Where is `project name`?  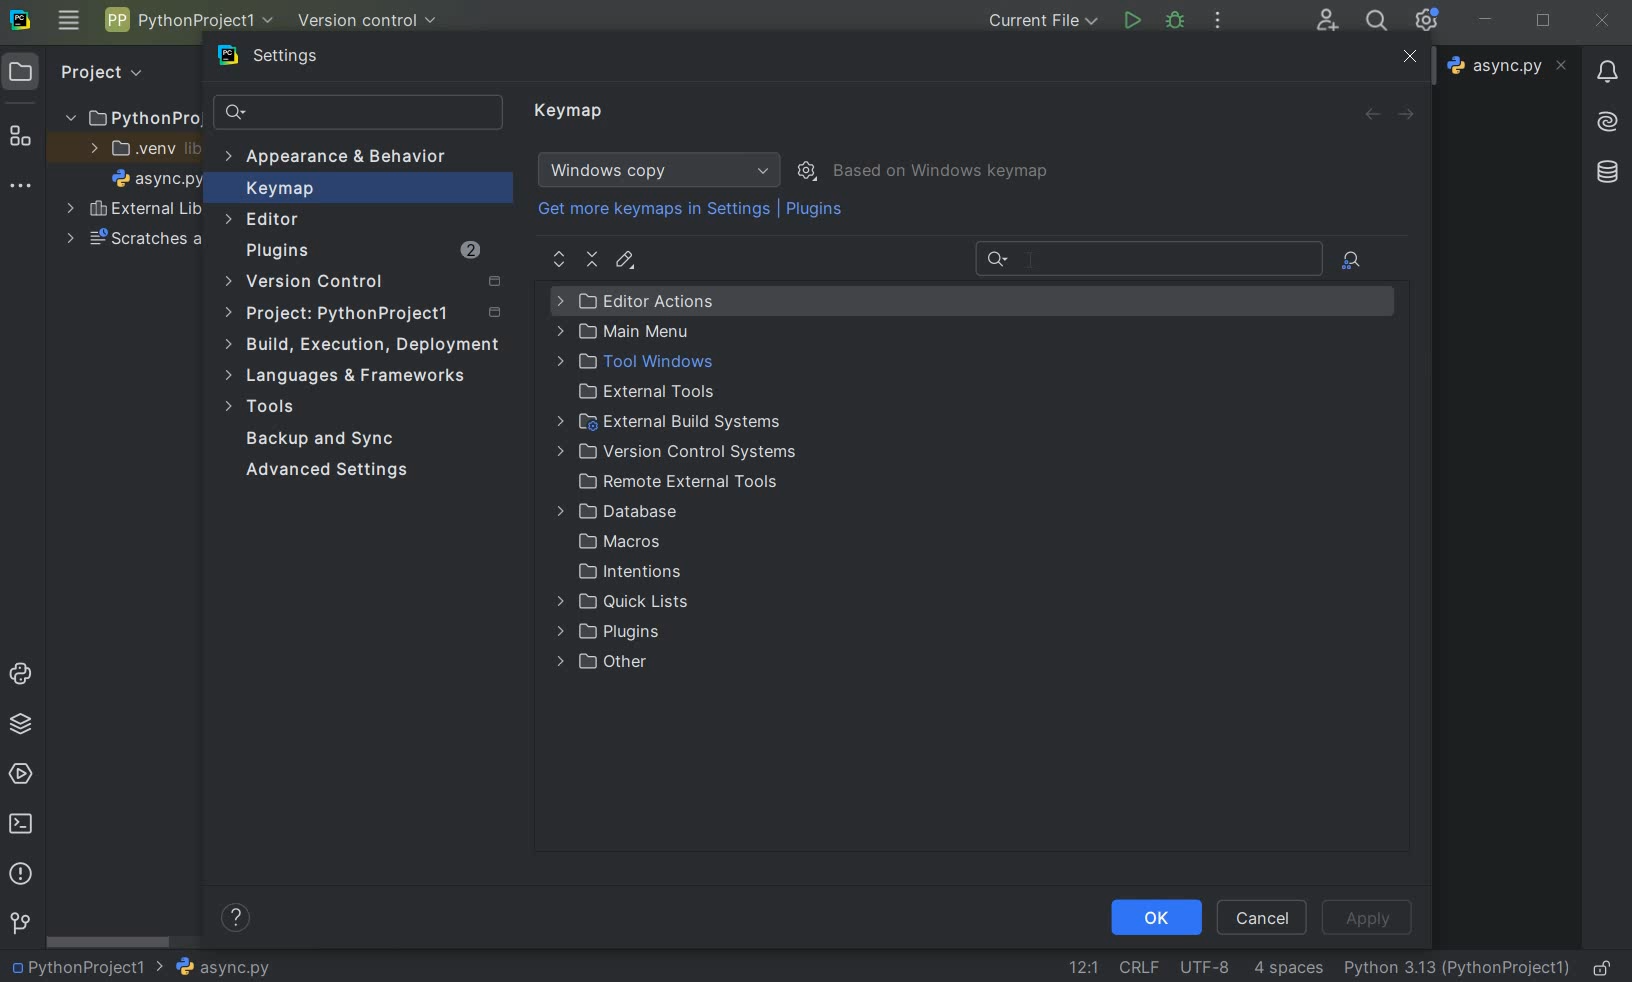 project name is located at coordinates (187, 20).